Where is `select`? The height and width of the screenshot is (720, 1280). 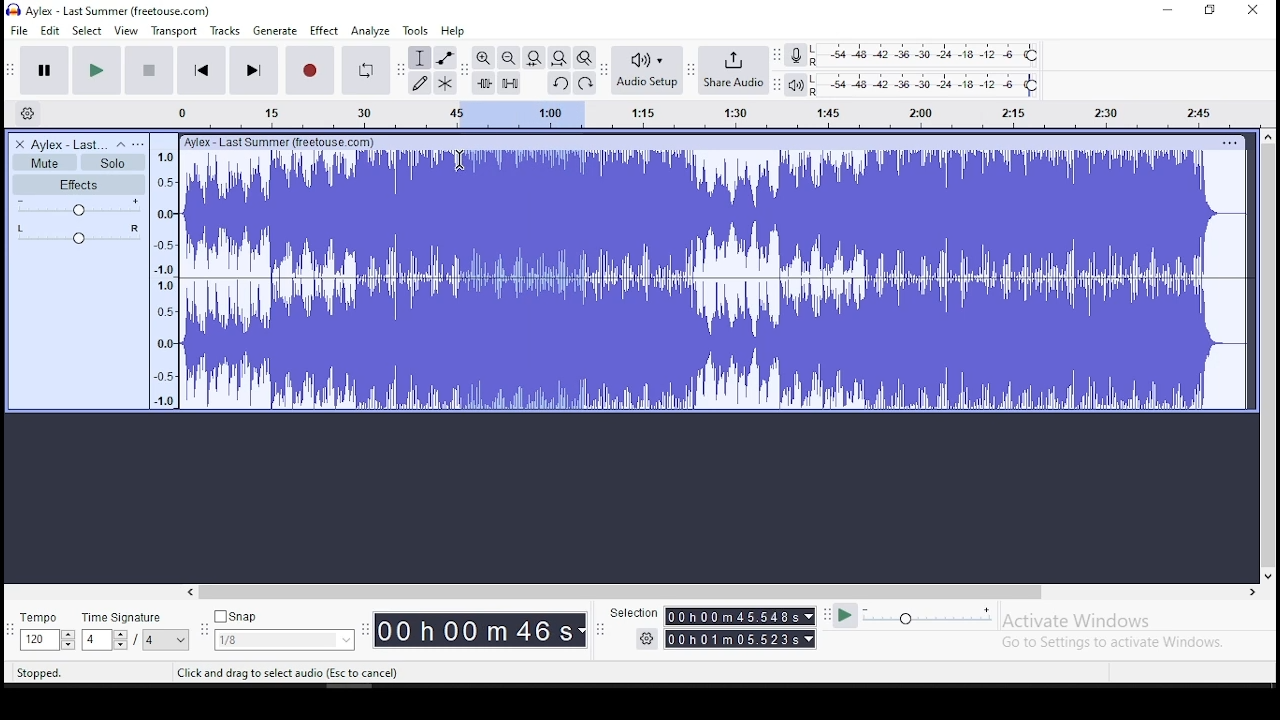 select is located at coordinates (88, 31).